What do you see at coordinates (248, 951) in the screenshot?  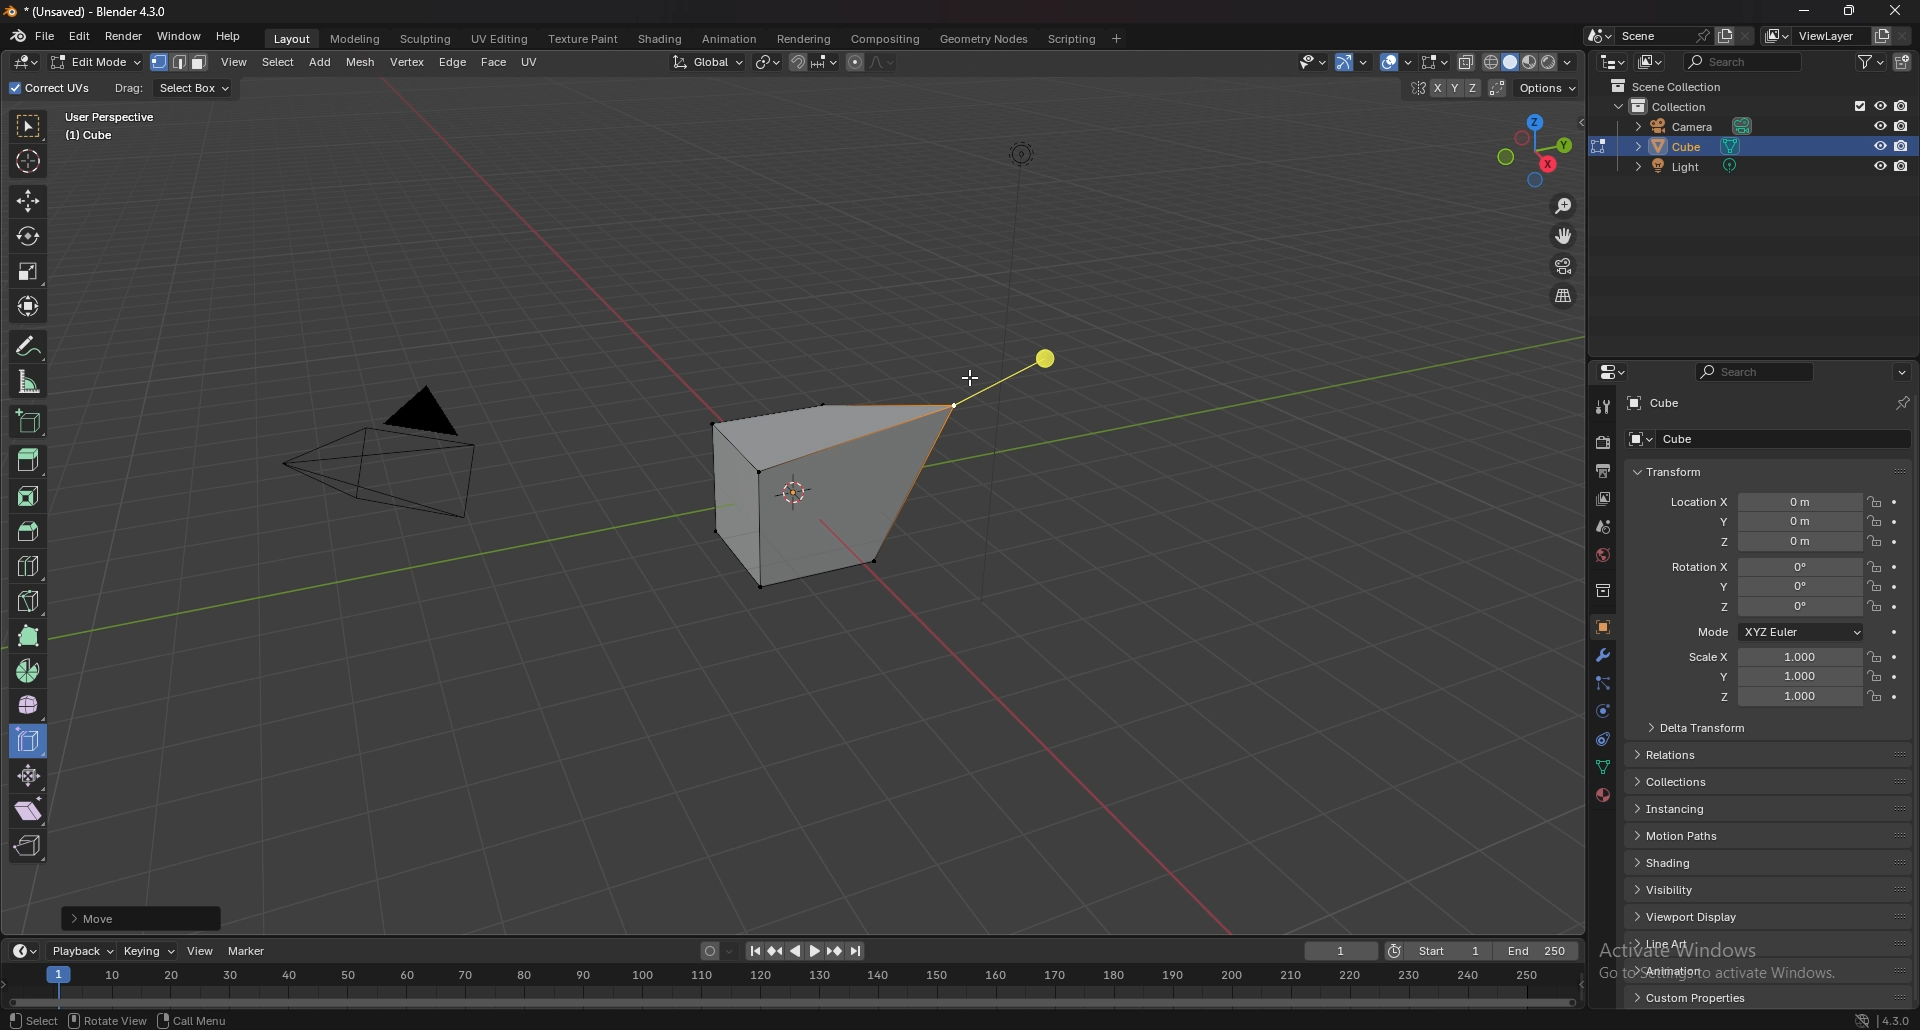 I see `marker` at bounding box center [248, 951].